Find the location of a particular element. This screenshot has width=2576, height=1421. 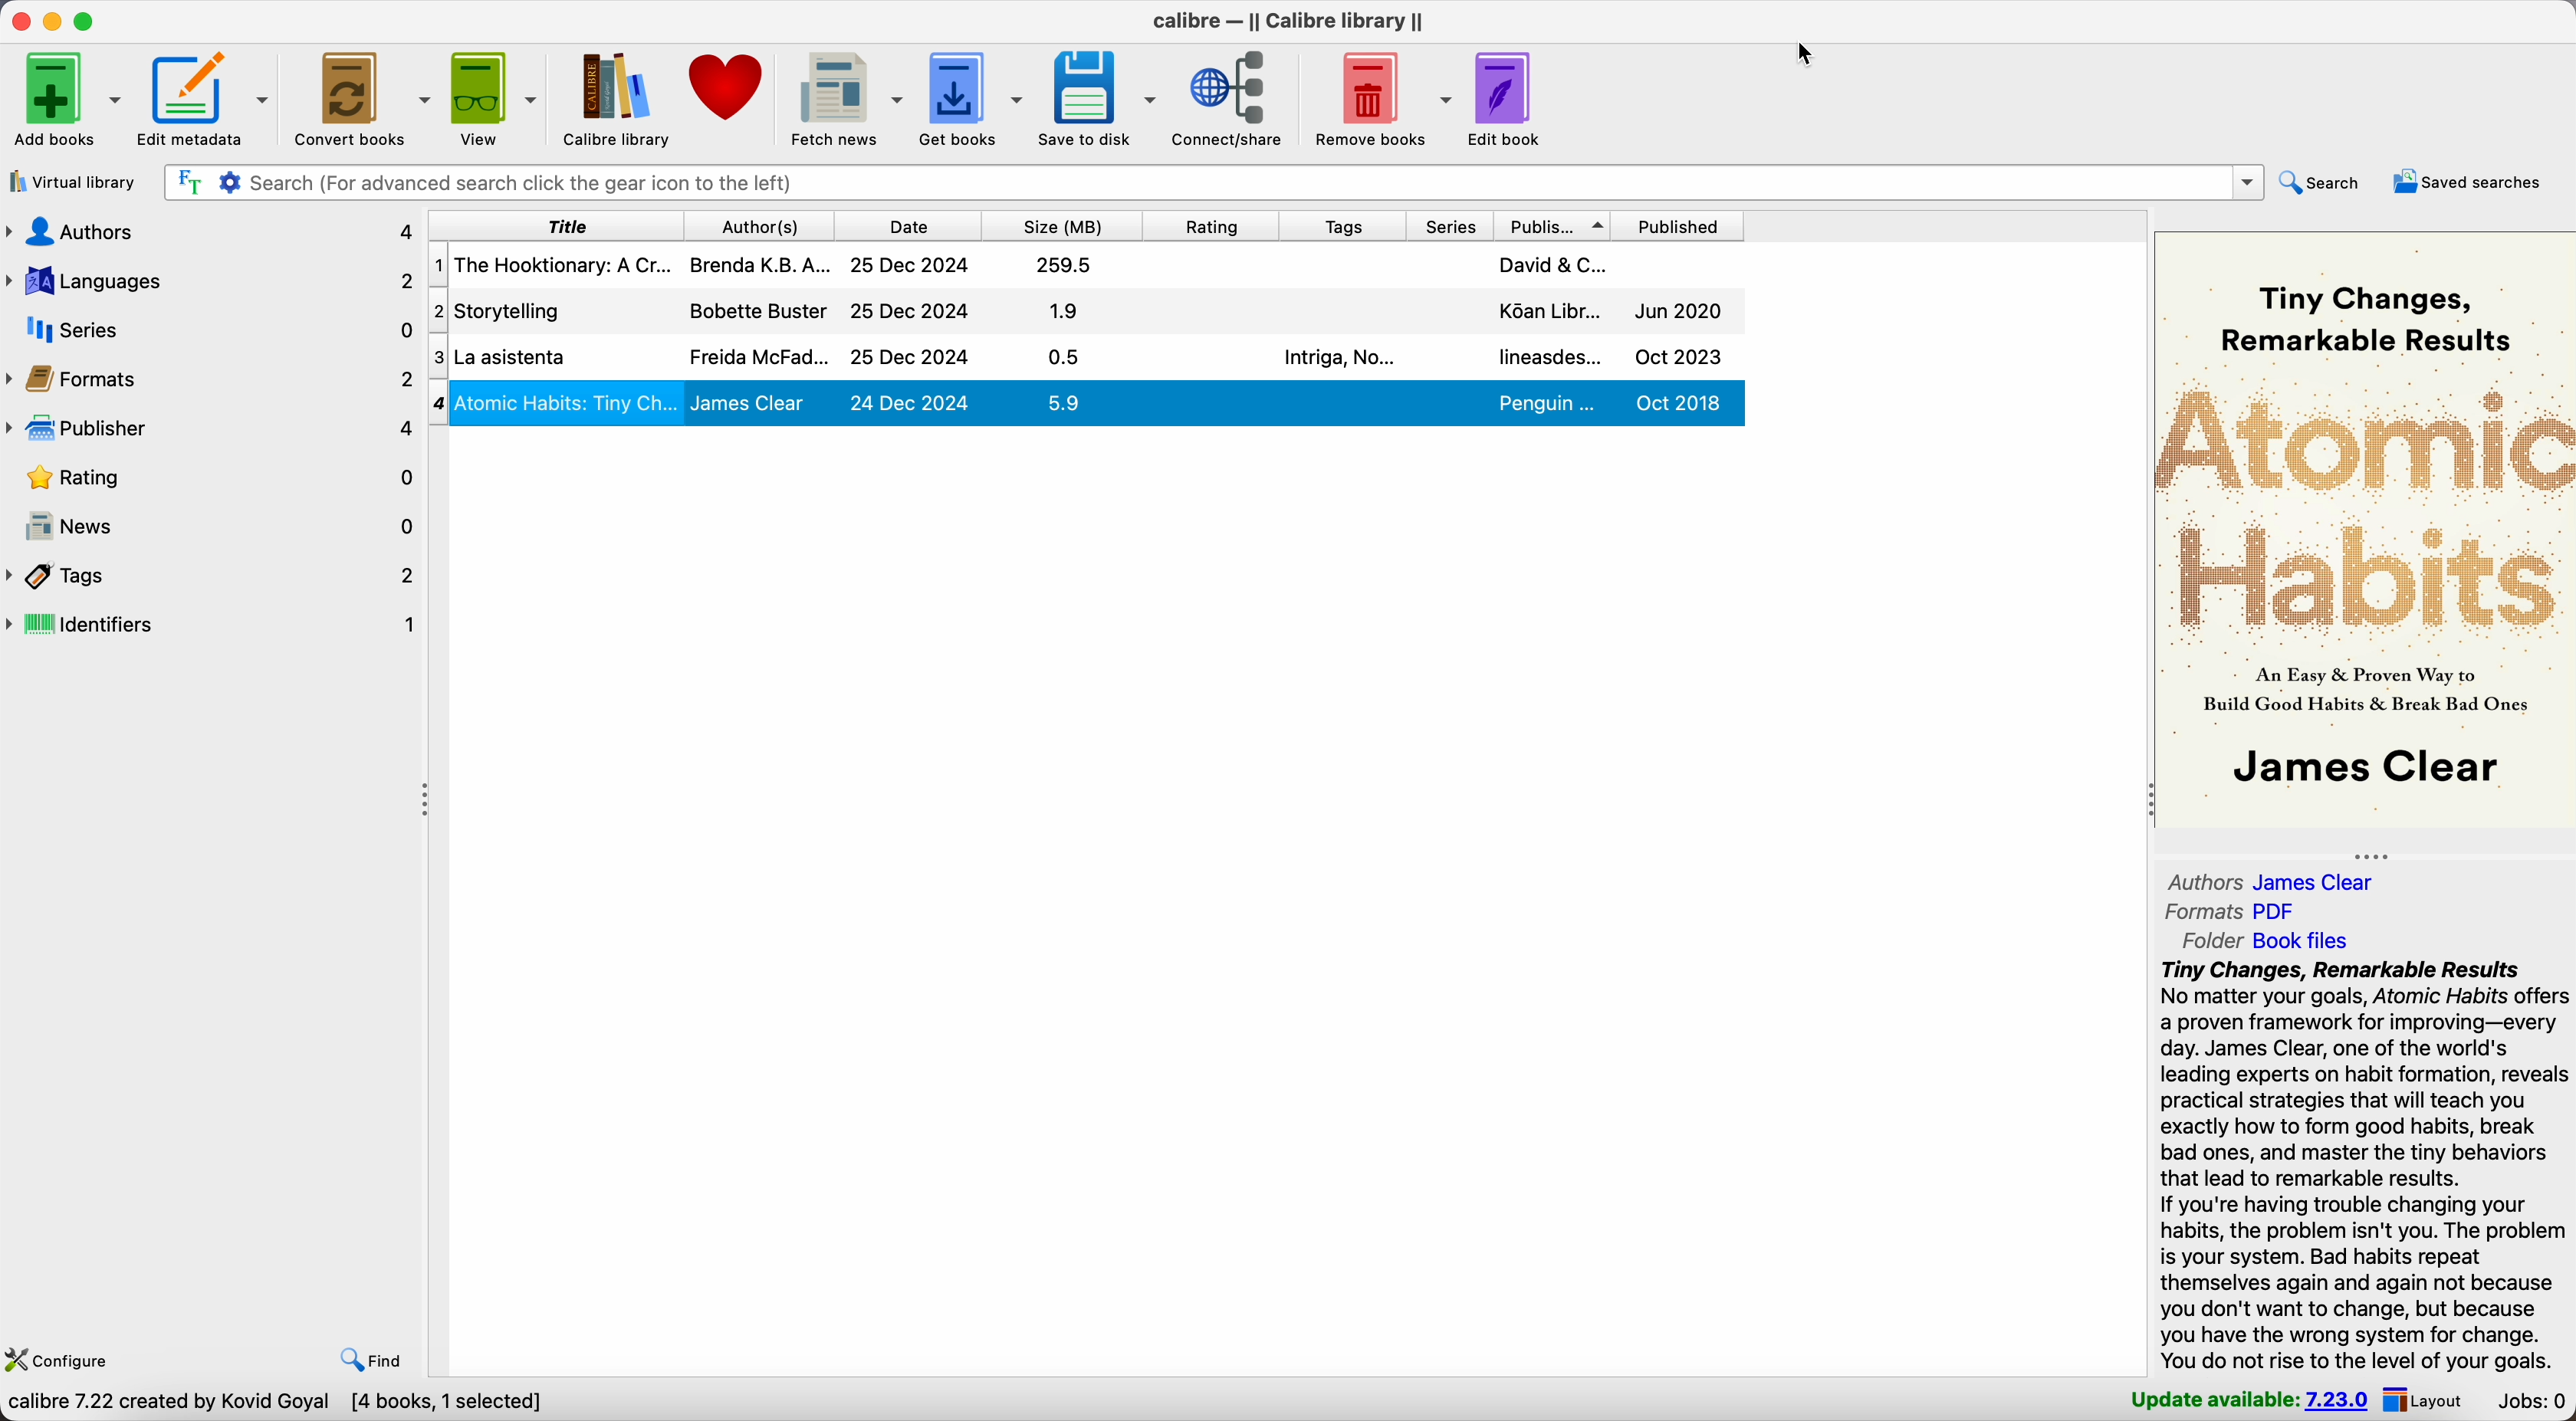

Jobs: 0 is located at coordinates (2531, 1401).